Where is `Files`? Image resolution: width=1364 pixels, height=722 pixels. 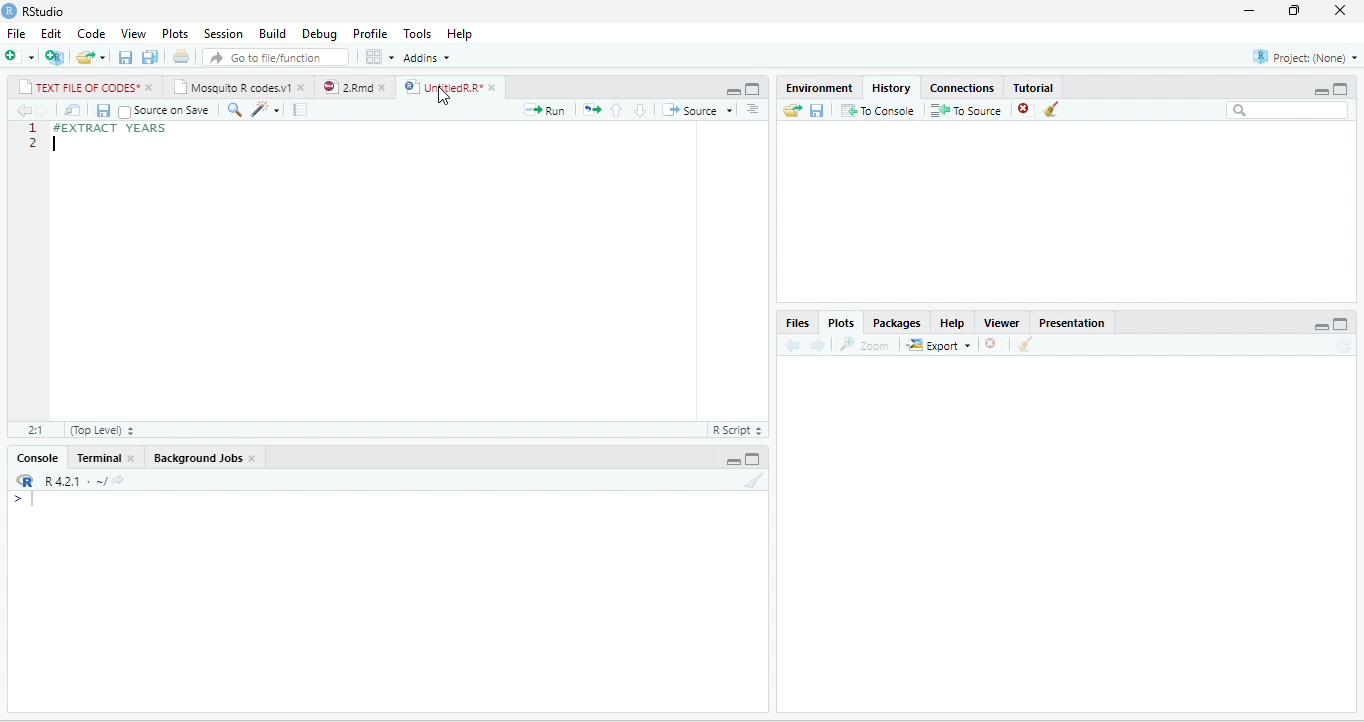
Files is located at coordinates (799, 324).